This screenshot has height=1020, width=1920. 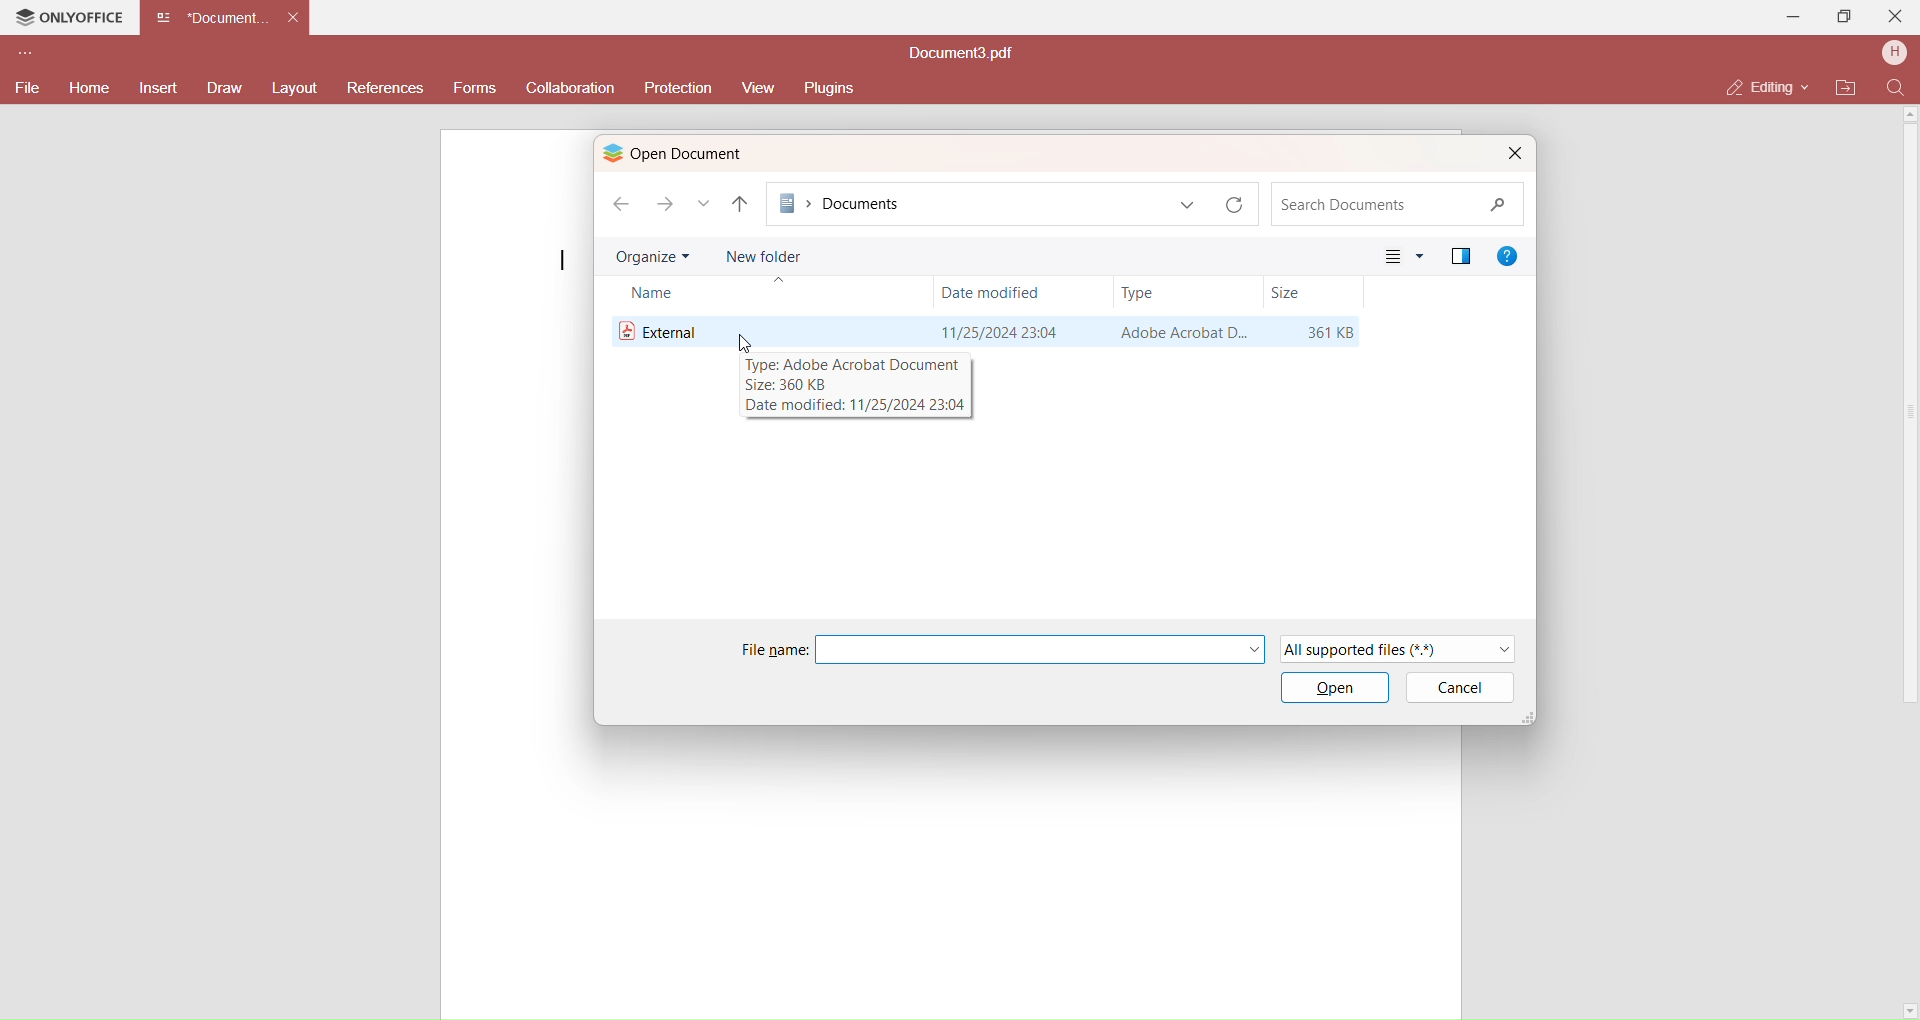 What do you see at coordinates (1916, 565) in the screenshot?
I see `Scroller` at bounding box center [1916, 565].